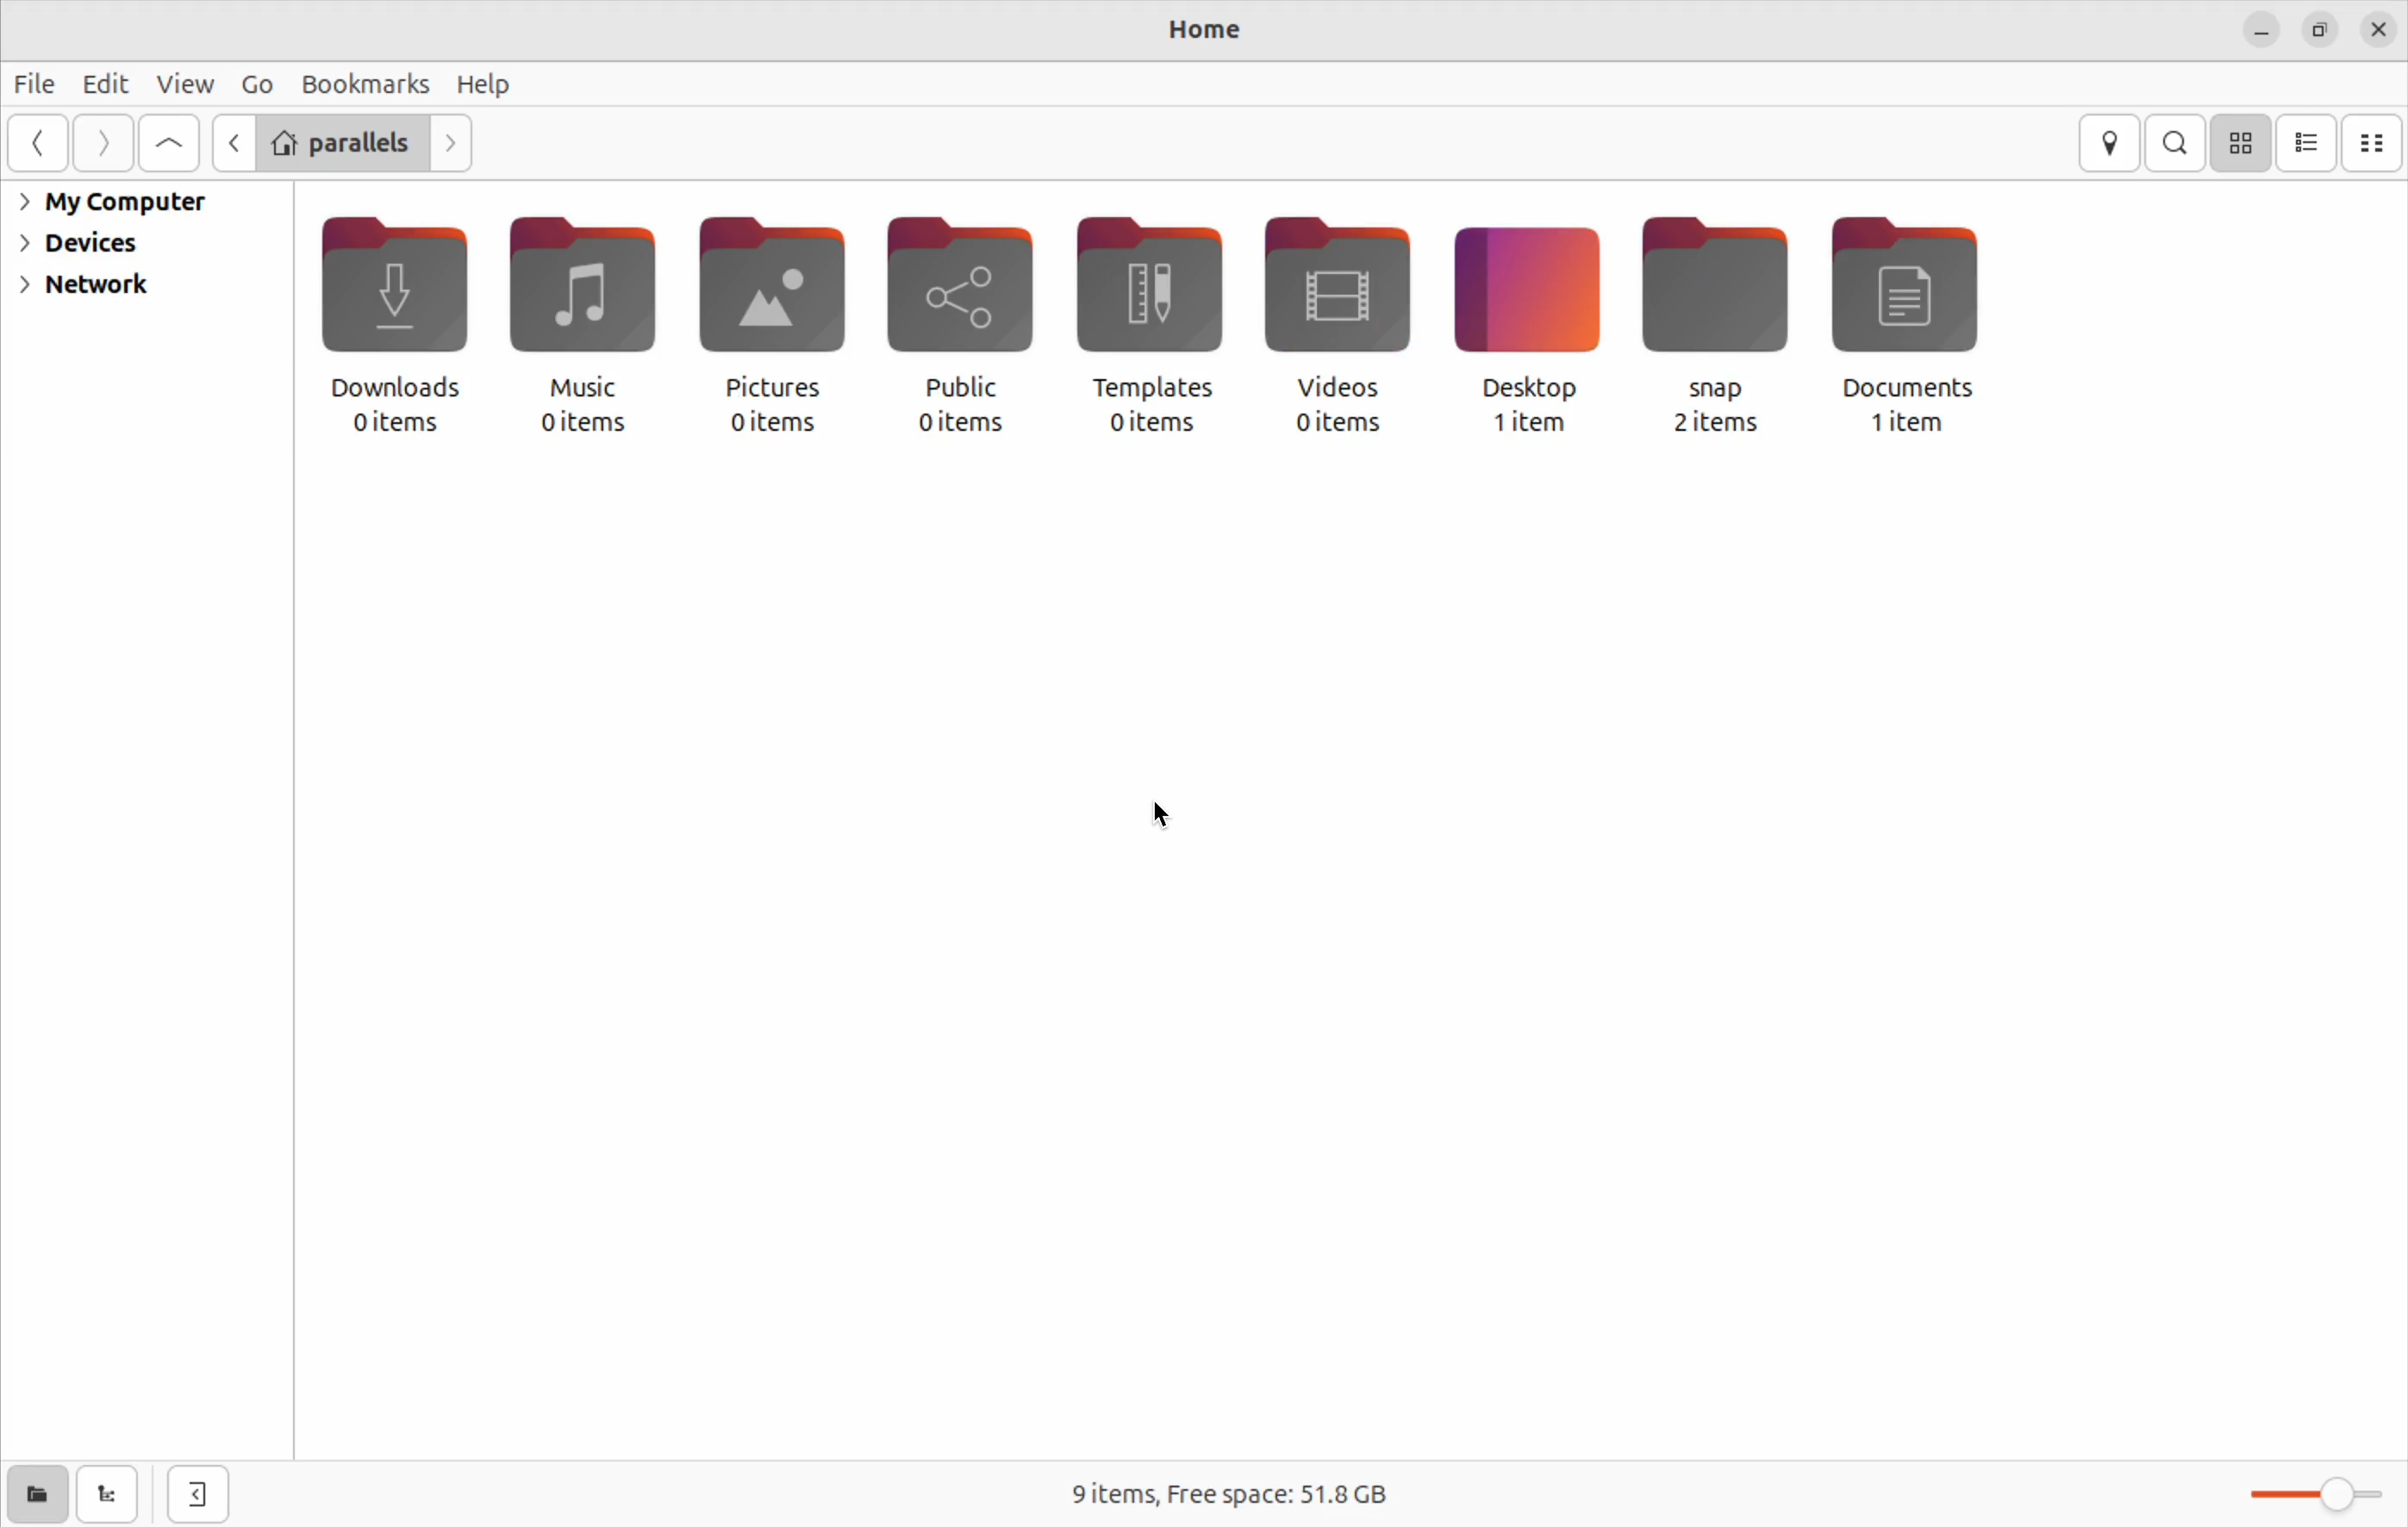 Image resolution: width=2408 pixels, height=1527 pixels. Describe the element at coordinates (110, 290) in the screenshot. I see `network` at that location.